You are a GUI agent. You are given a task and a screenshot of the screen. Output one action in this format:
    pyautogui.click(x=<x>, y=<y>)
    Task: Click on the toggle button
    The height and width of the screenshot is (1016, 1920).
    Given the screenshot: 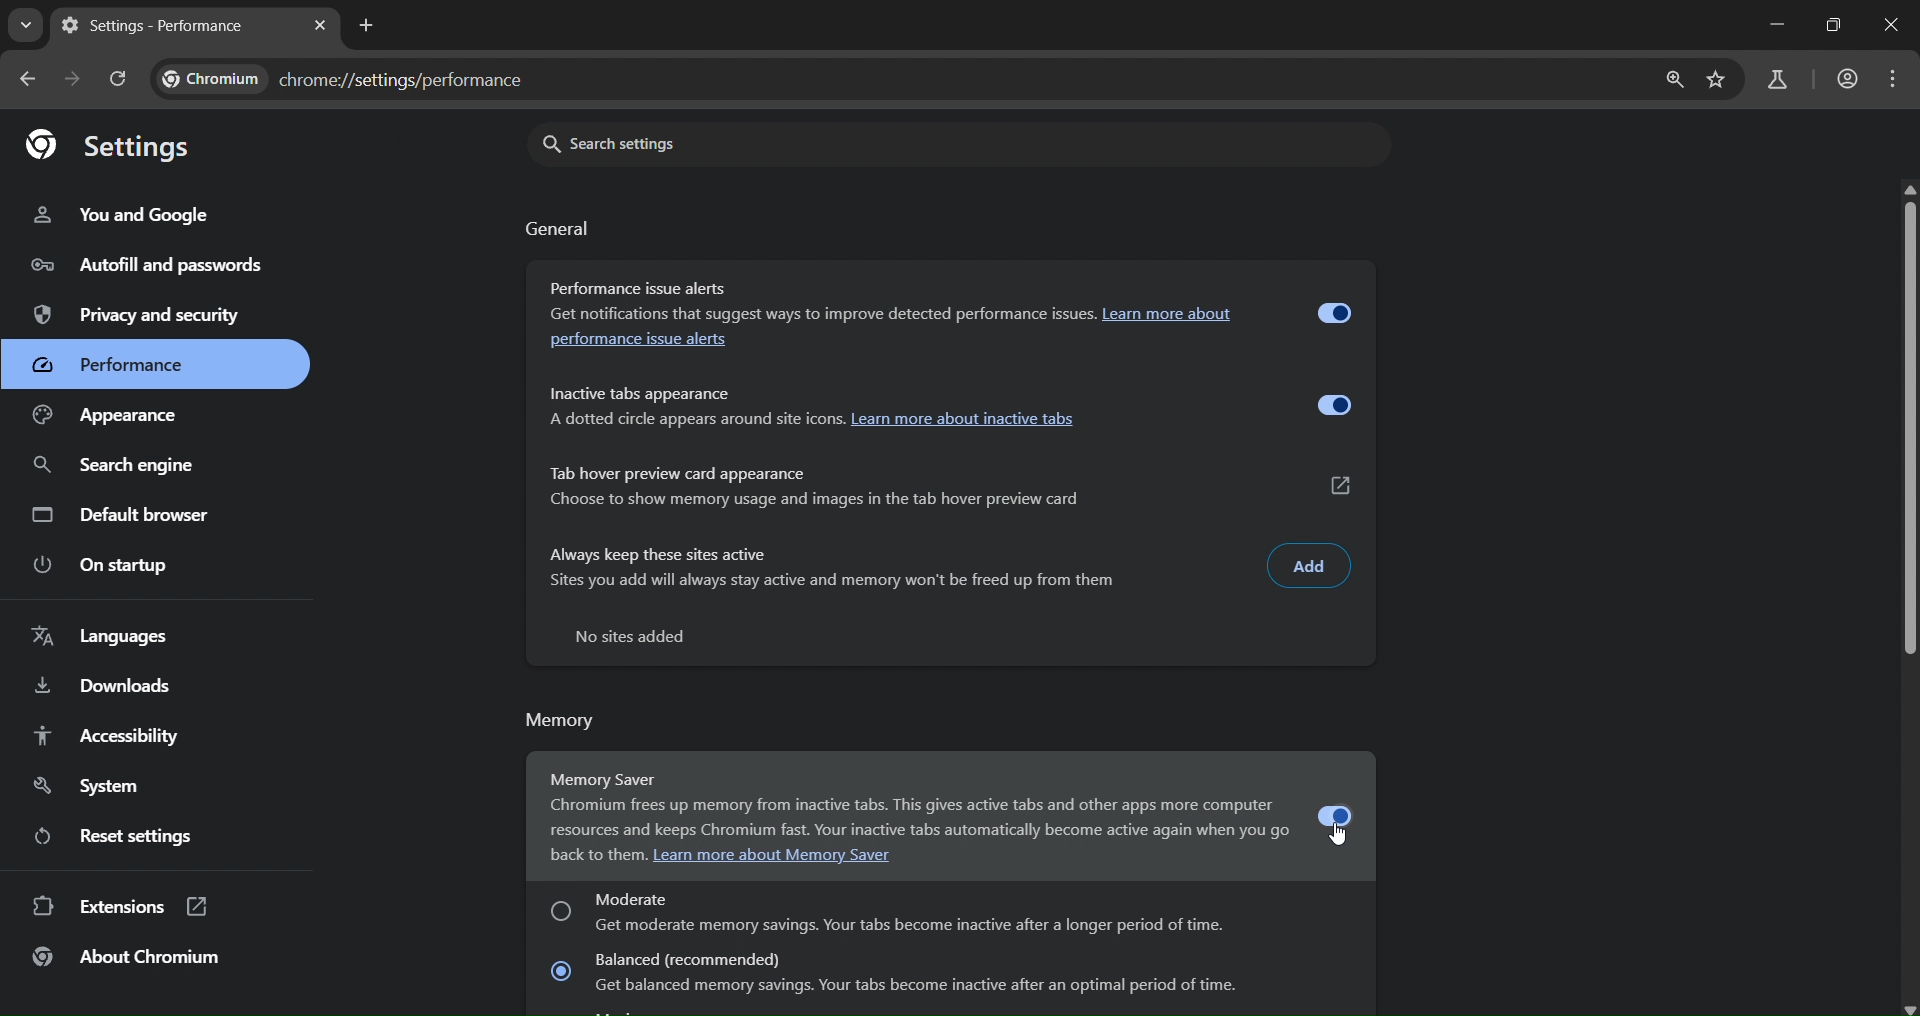 What is the action you would take?
    pyautogui.click(x=1336, y=315)
    